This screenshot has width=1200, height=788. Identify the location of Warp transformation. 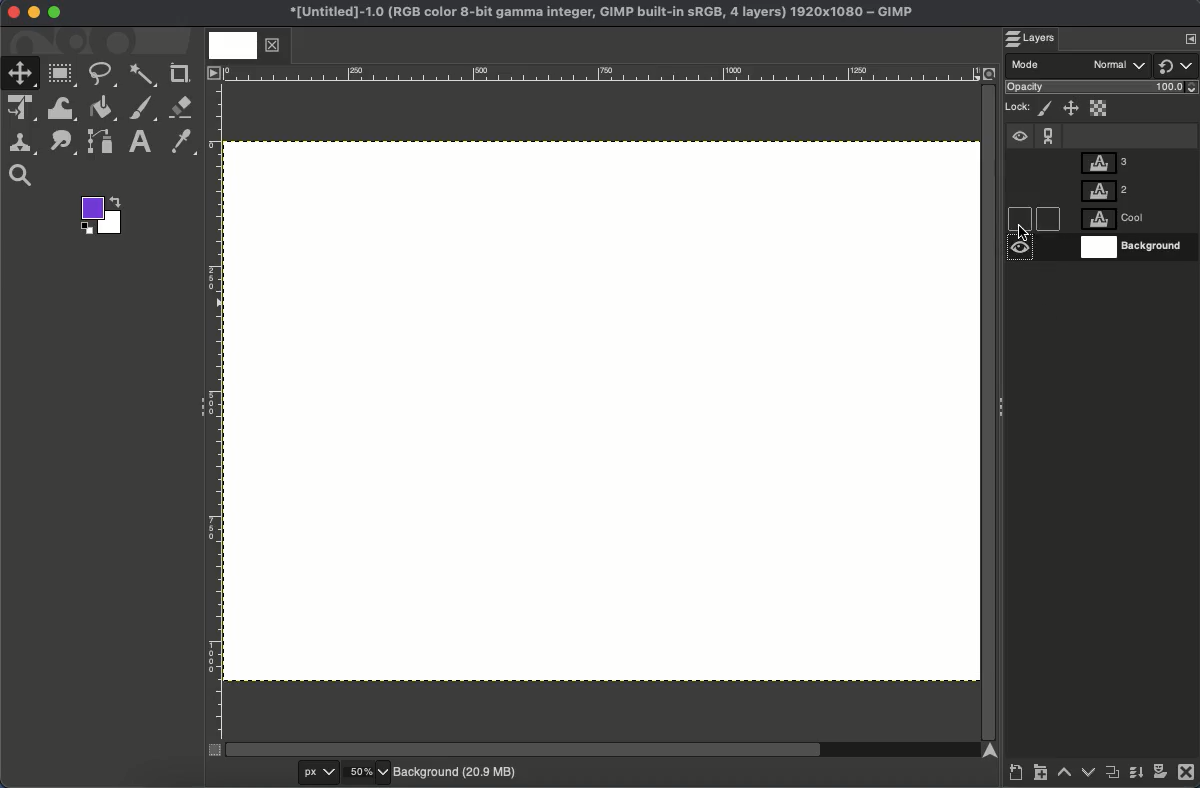
(63, 110).